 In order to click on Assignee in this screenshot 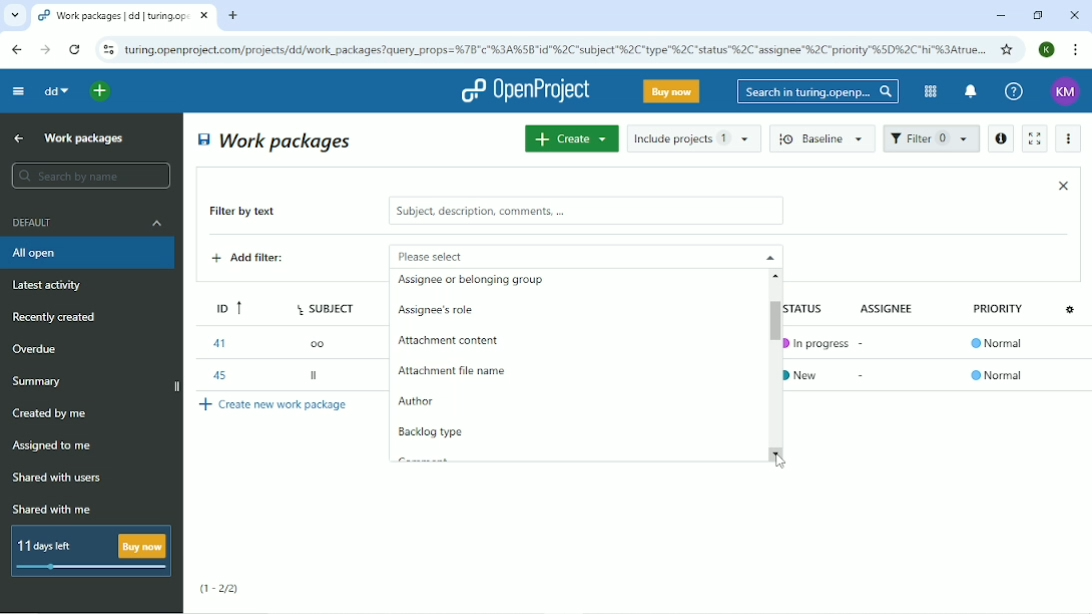, I will do `click(891, 307)`.